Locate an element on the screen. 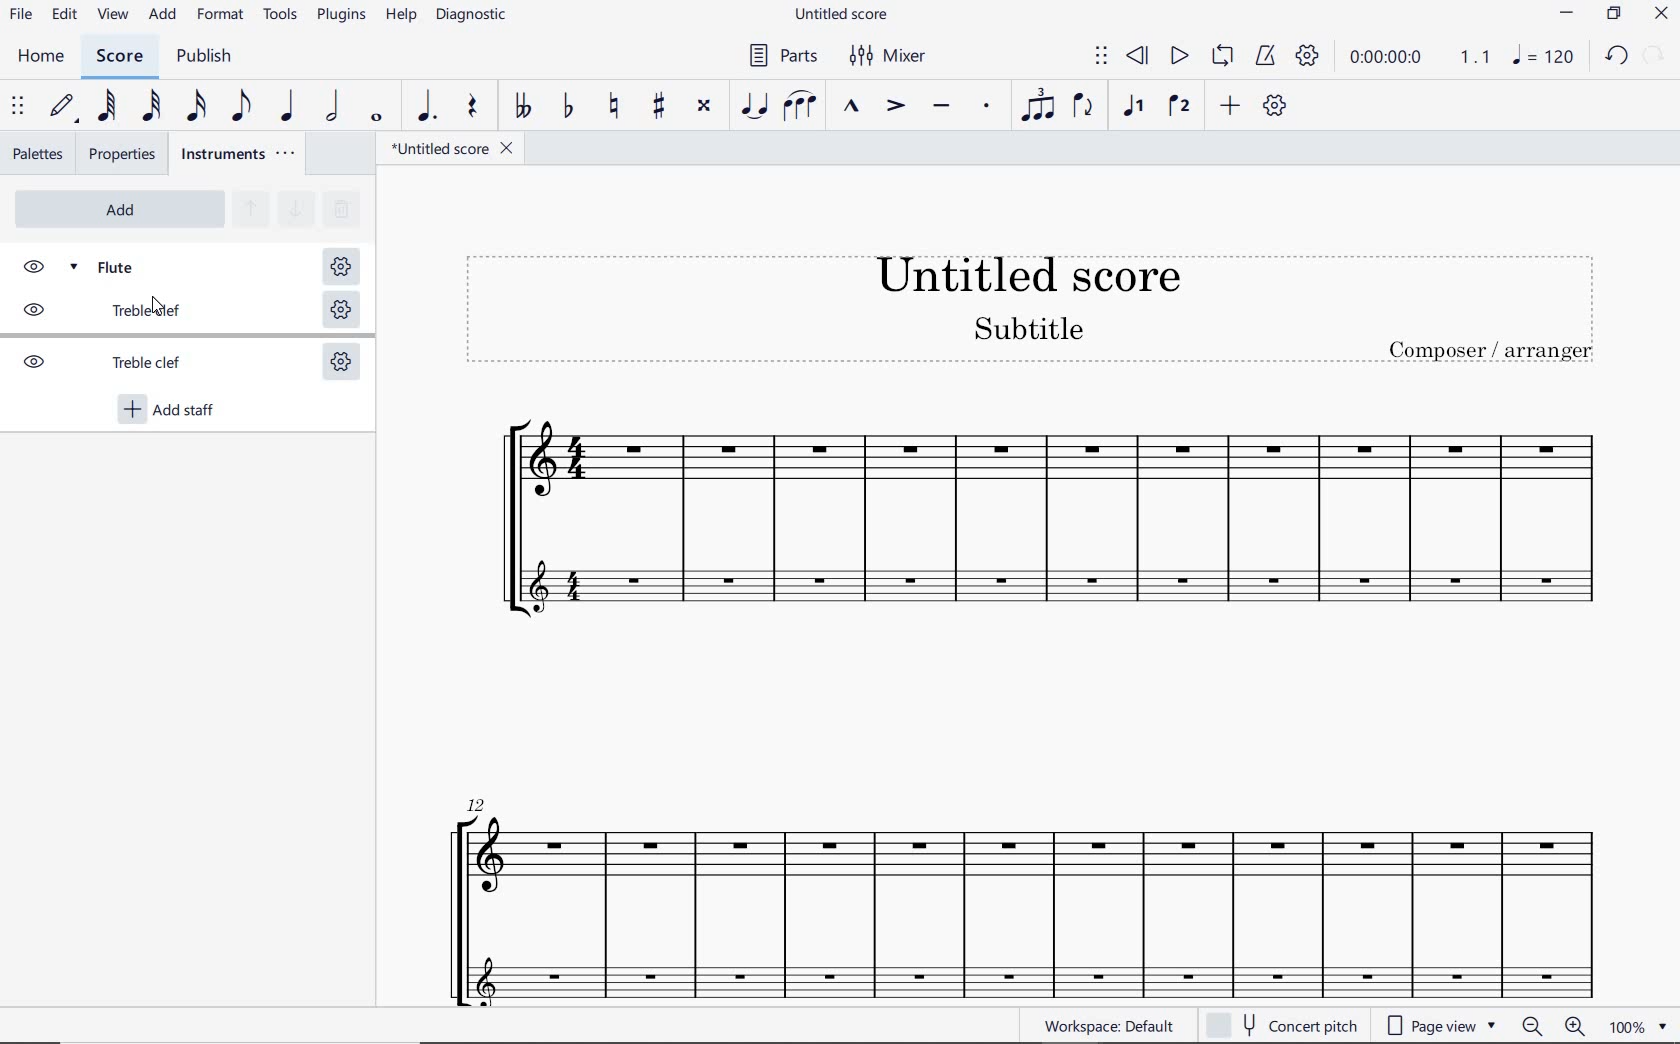 This screenshot has height=1044, width=1680. MOVE SELECTED INSTRUMENT DOWN is located at coordinates (293, 207).